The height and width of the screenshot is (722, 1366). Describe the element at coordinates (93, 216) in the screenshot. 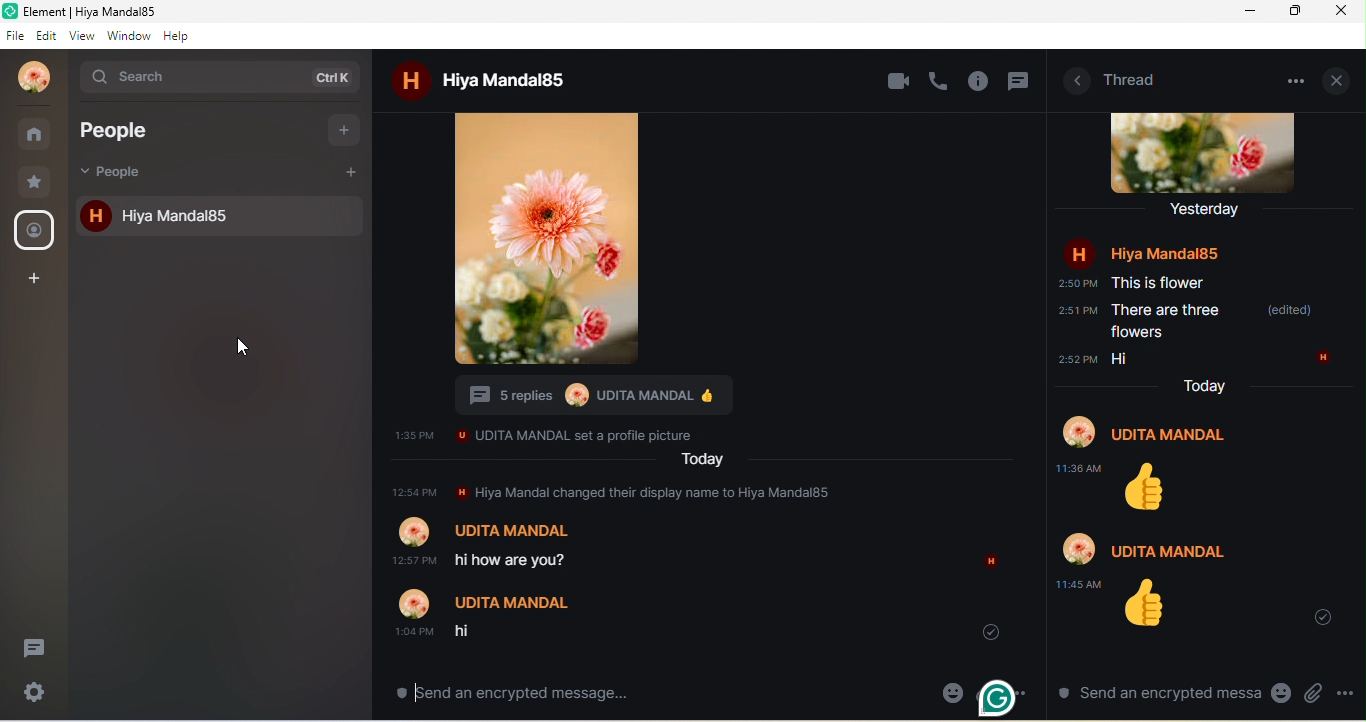

I see `h` at that location.